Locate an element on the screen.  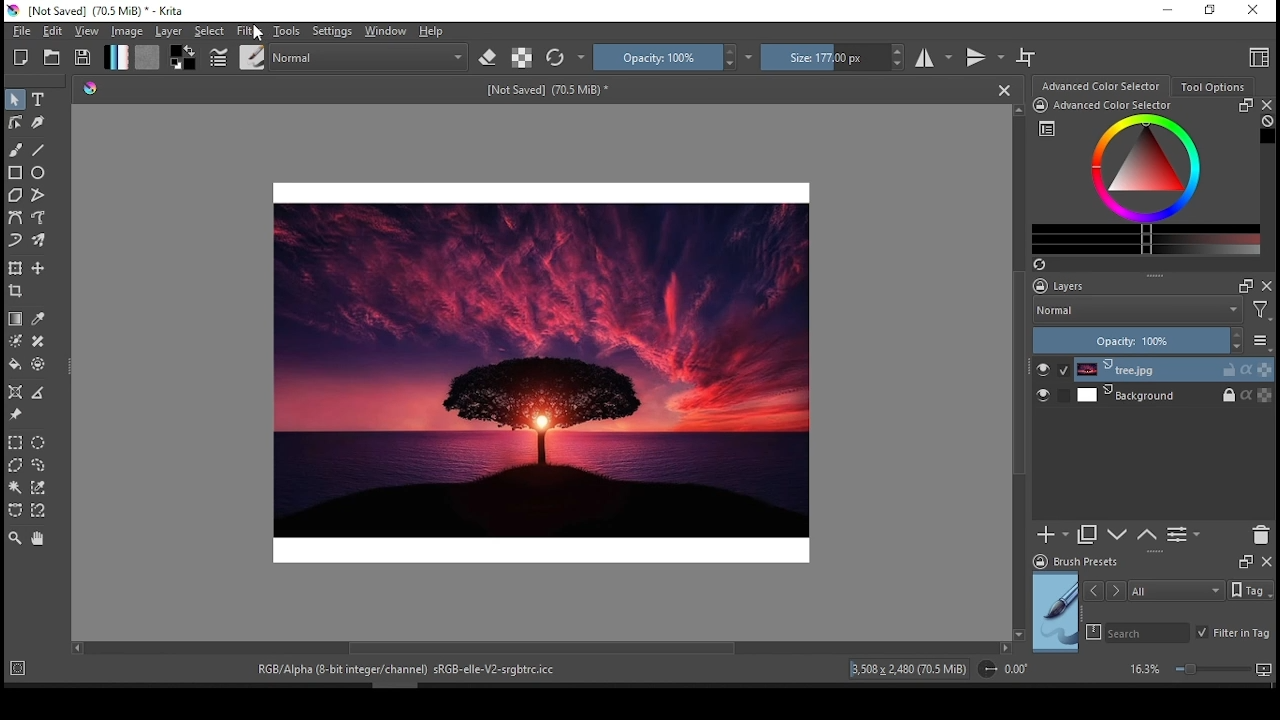
layer is located at coordinates (168, 32).